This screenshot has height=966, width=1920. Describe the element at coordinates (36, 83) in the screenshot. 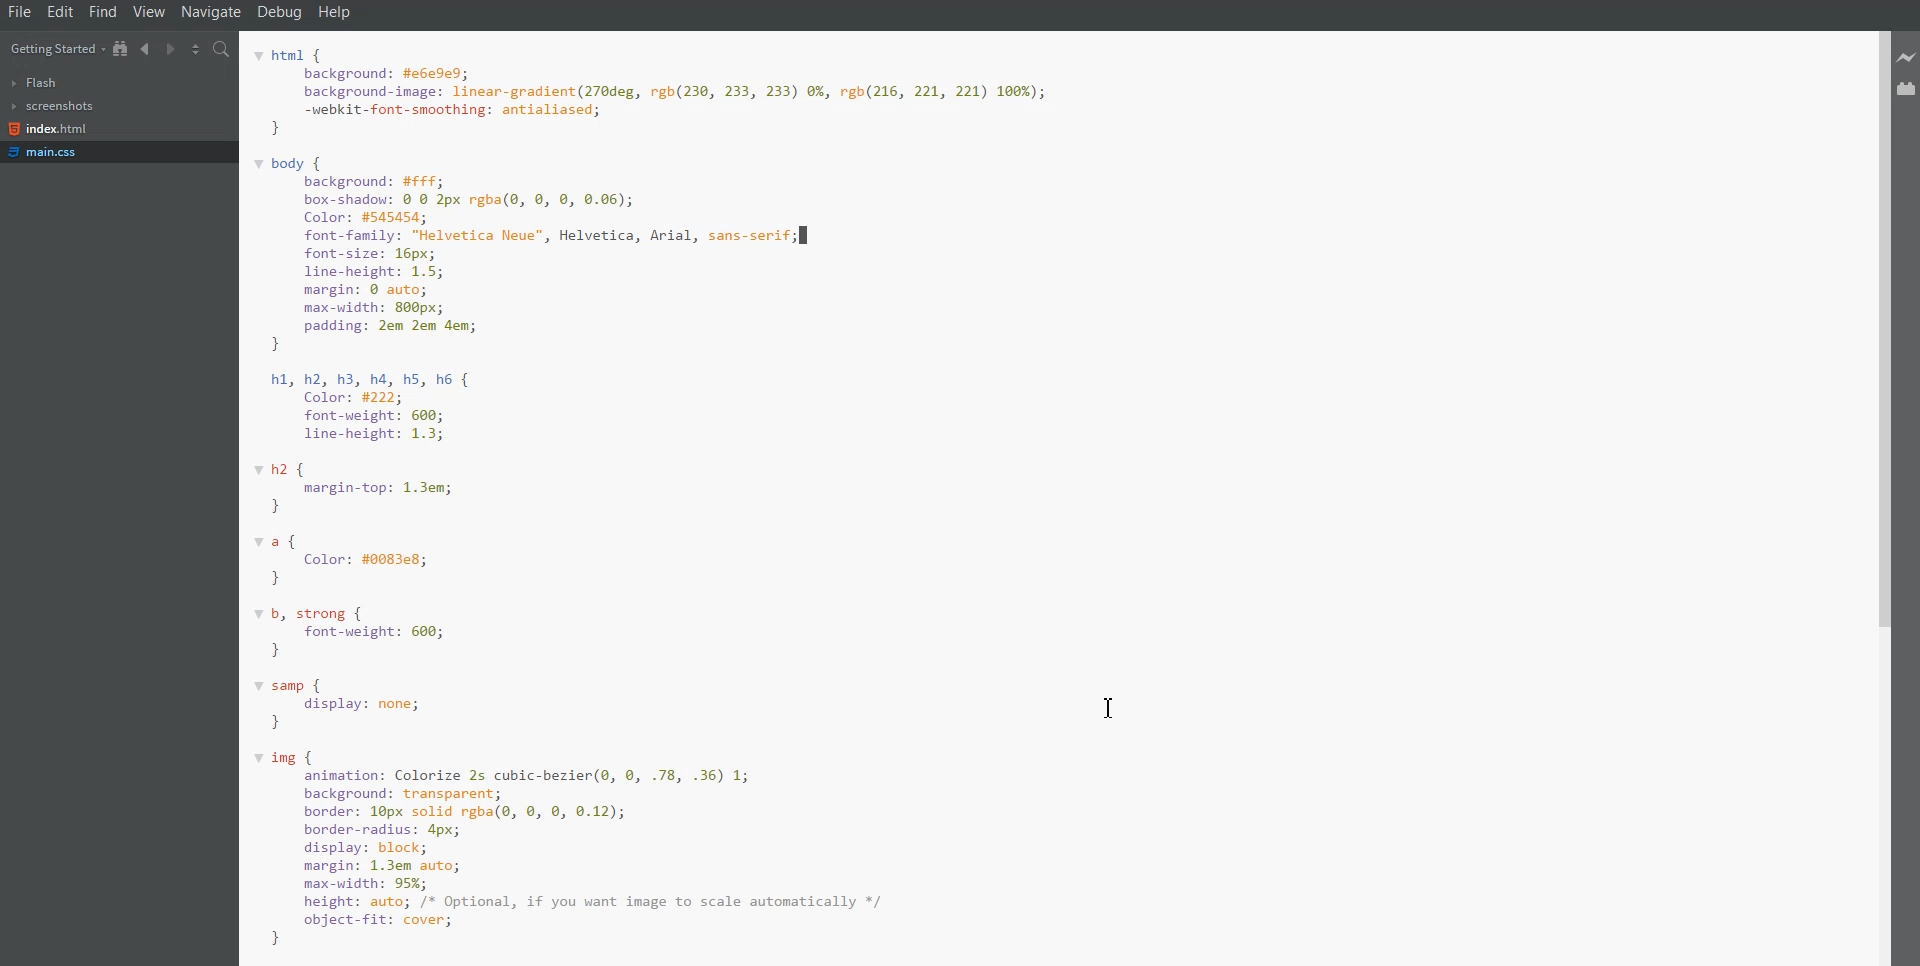

I see `Flash` at that location.